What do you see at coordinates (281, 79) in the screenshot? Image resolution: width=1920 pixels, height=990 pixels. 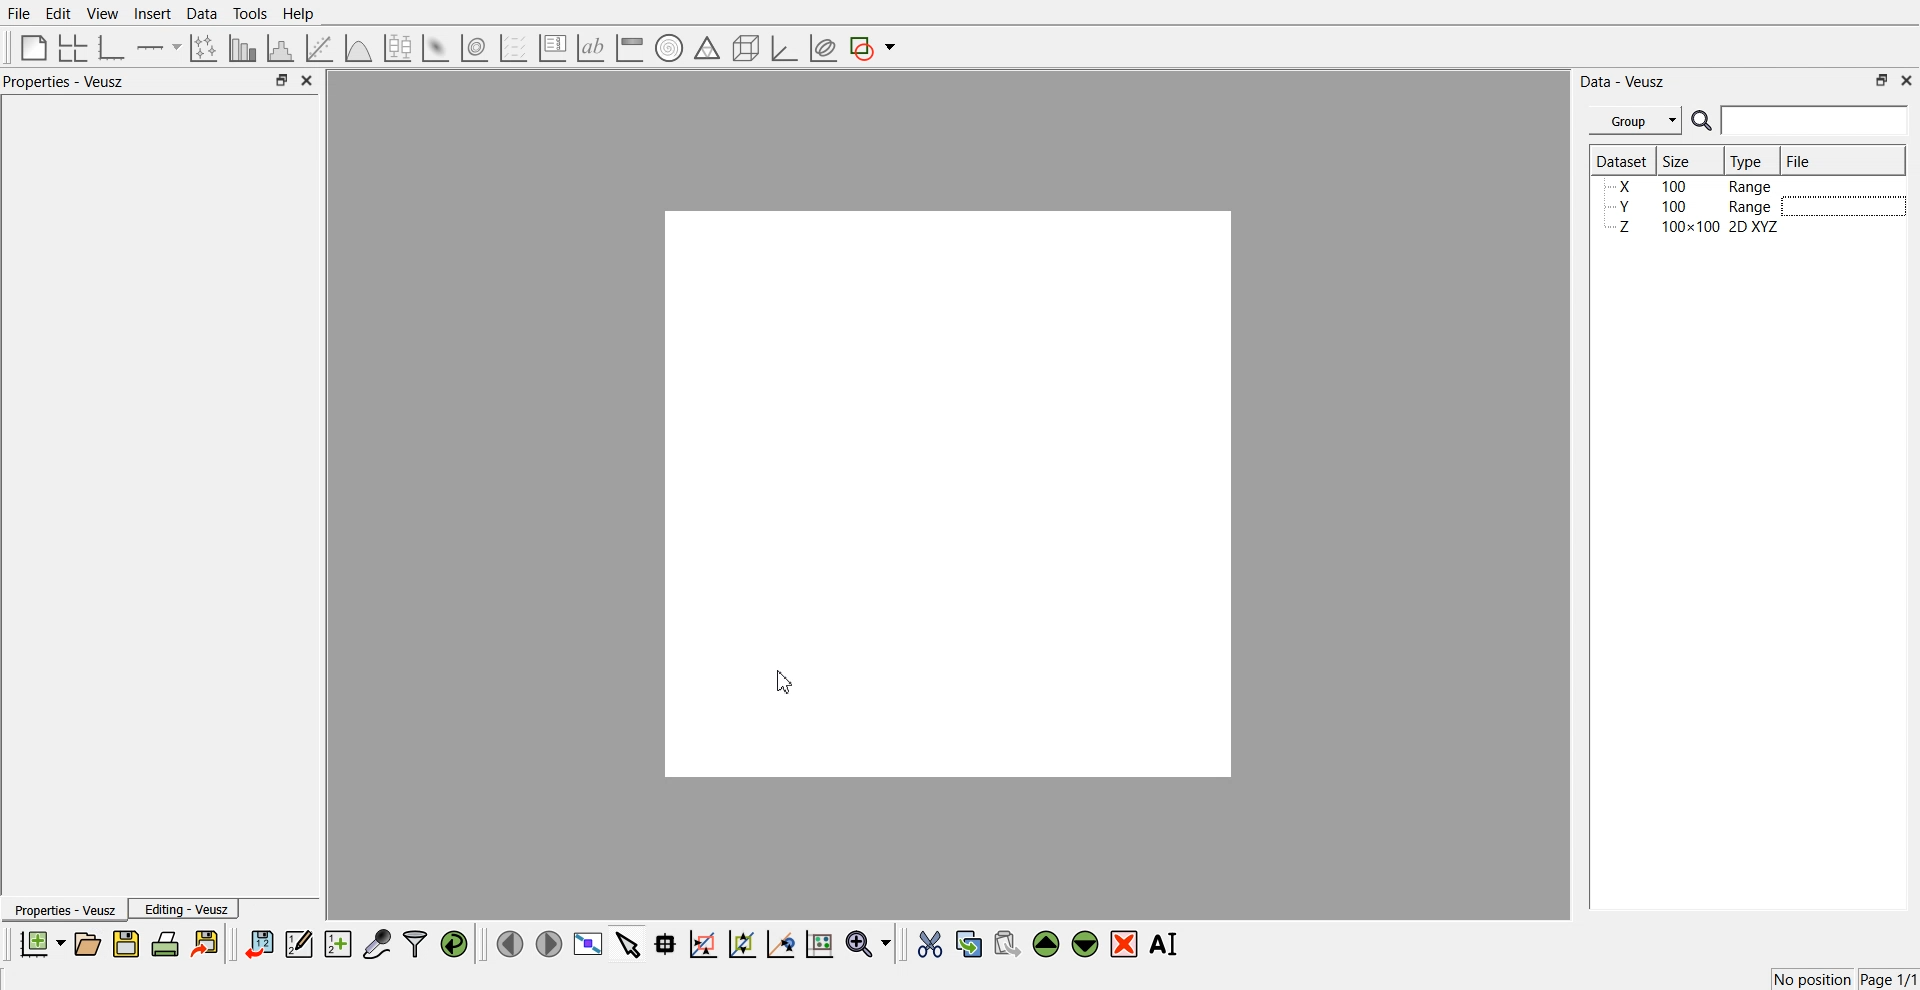 I see `Maximize` at bounding box center [281, 79].